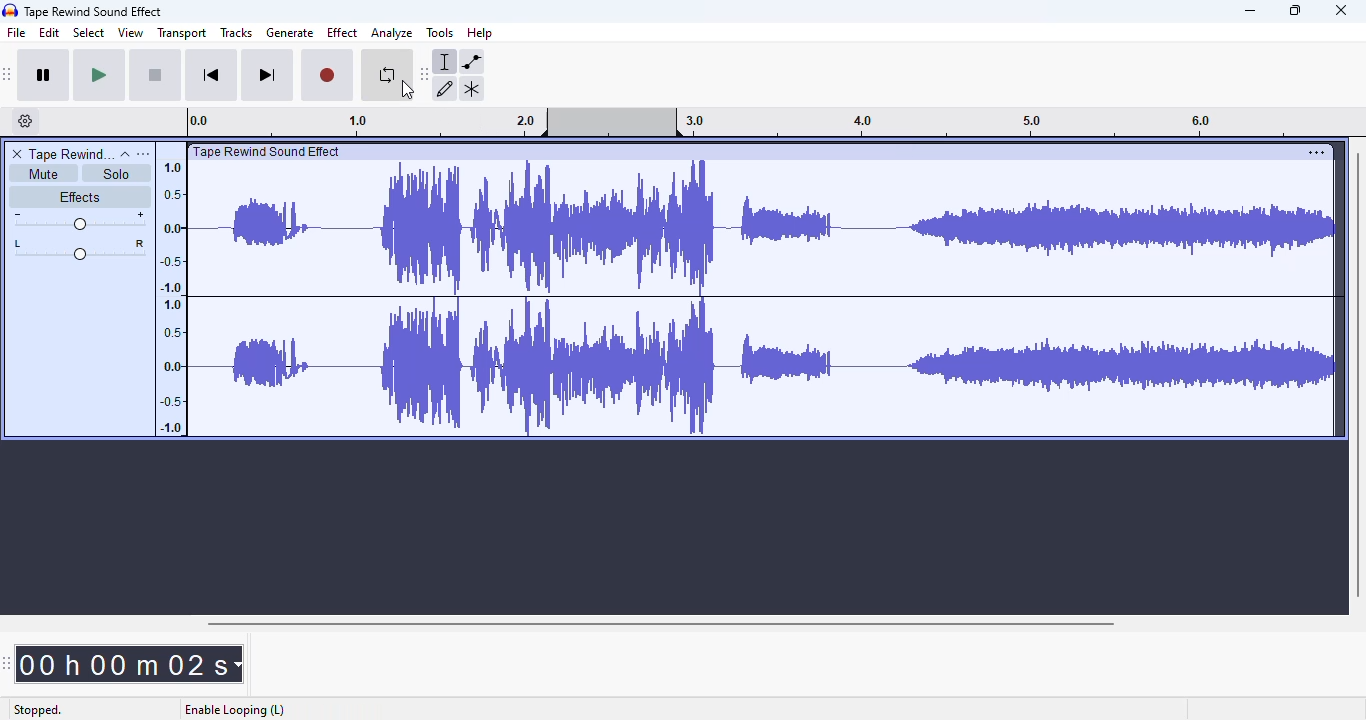 The image size is (1366, 720). What do you see at coordinates (89, 33) in the screenshot?
I see `select` at bounding box center [89, 33].